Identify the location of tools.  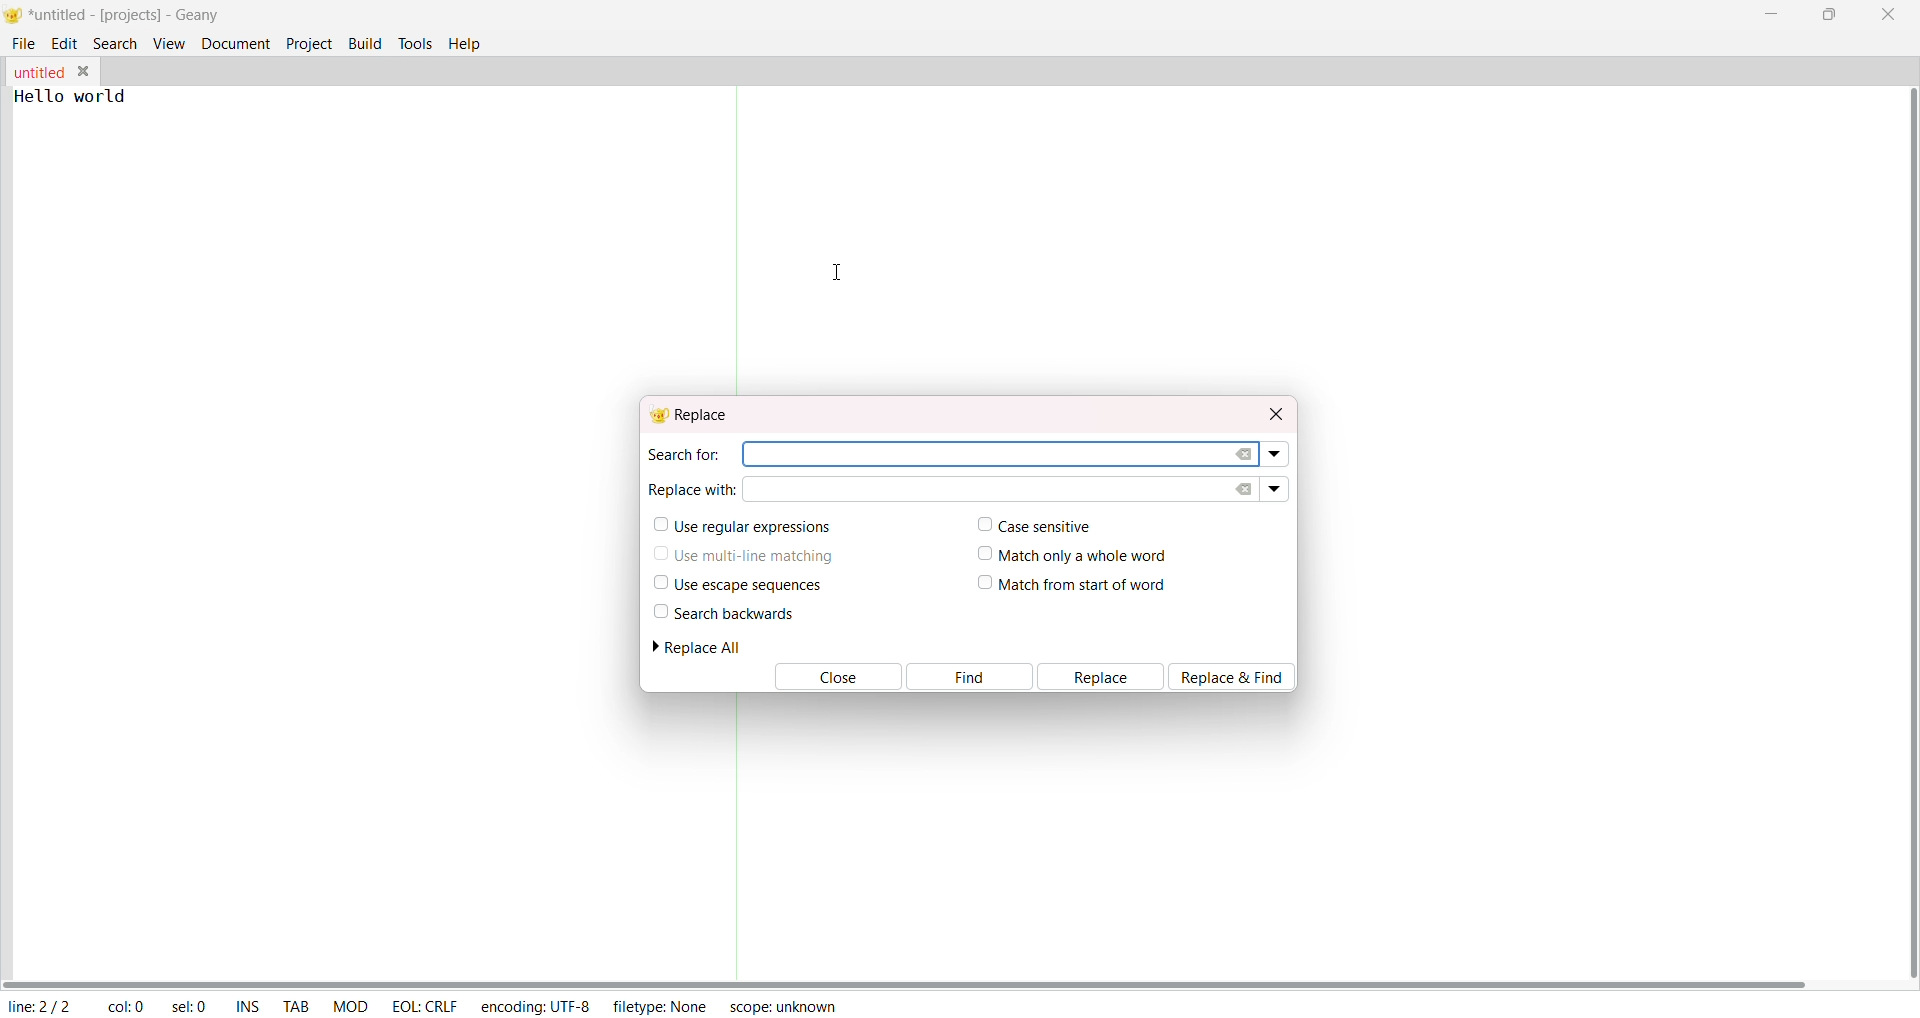
(416, 42).